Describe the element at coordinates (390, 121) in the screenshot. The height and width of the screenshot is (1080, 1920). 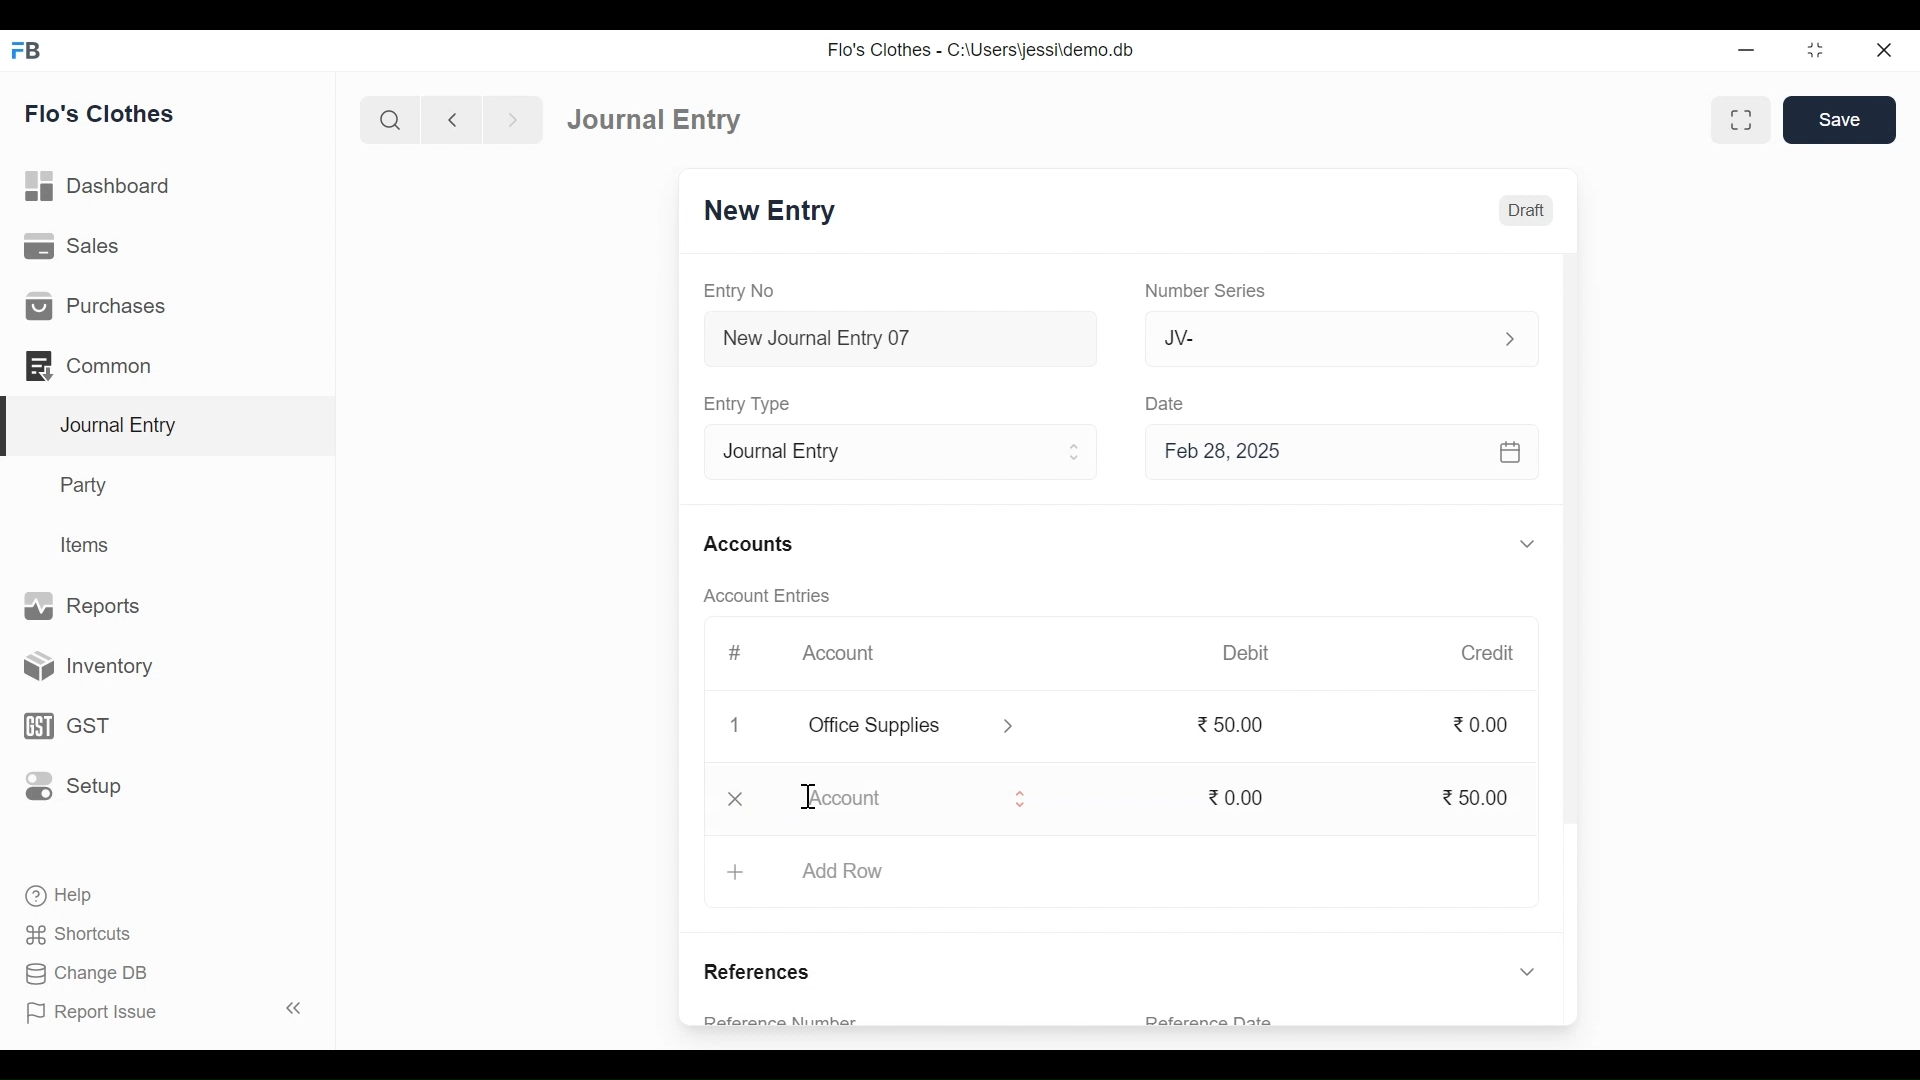
I see `Search` at that location.